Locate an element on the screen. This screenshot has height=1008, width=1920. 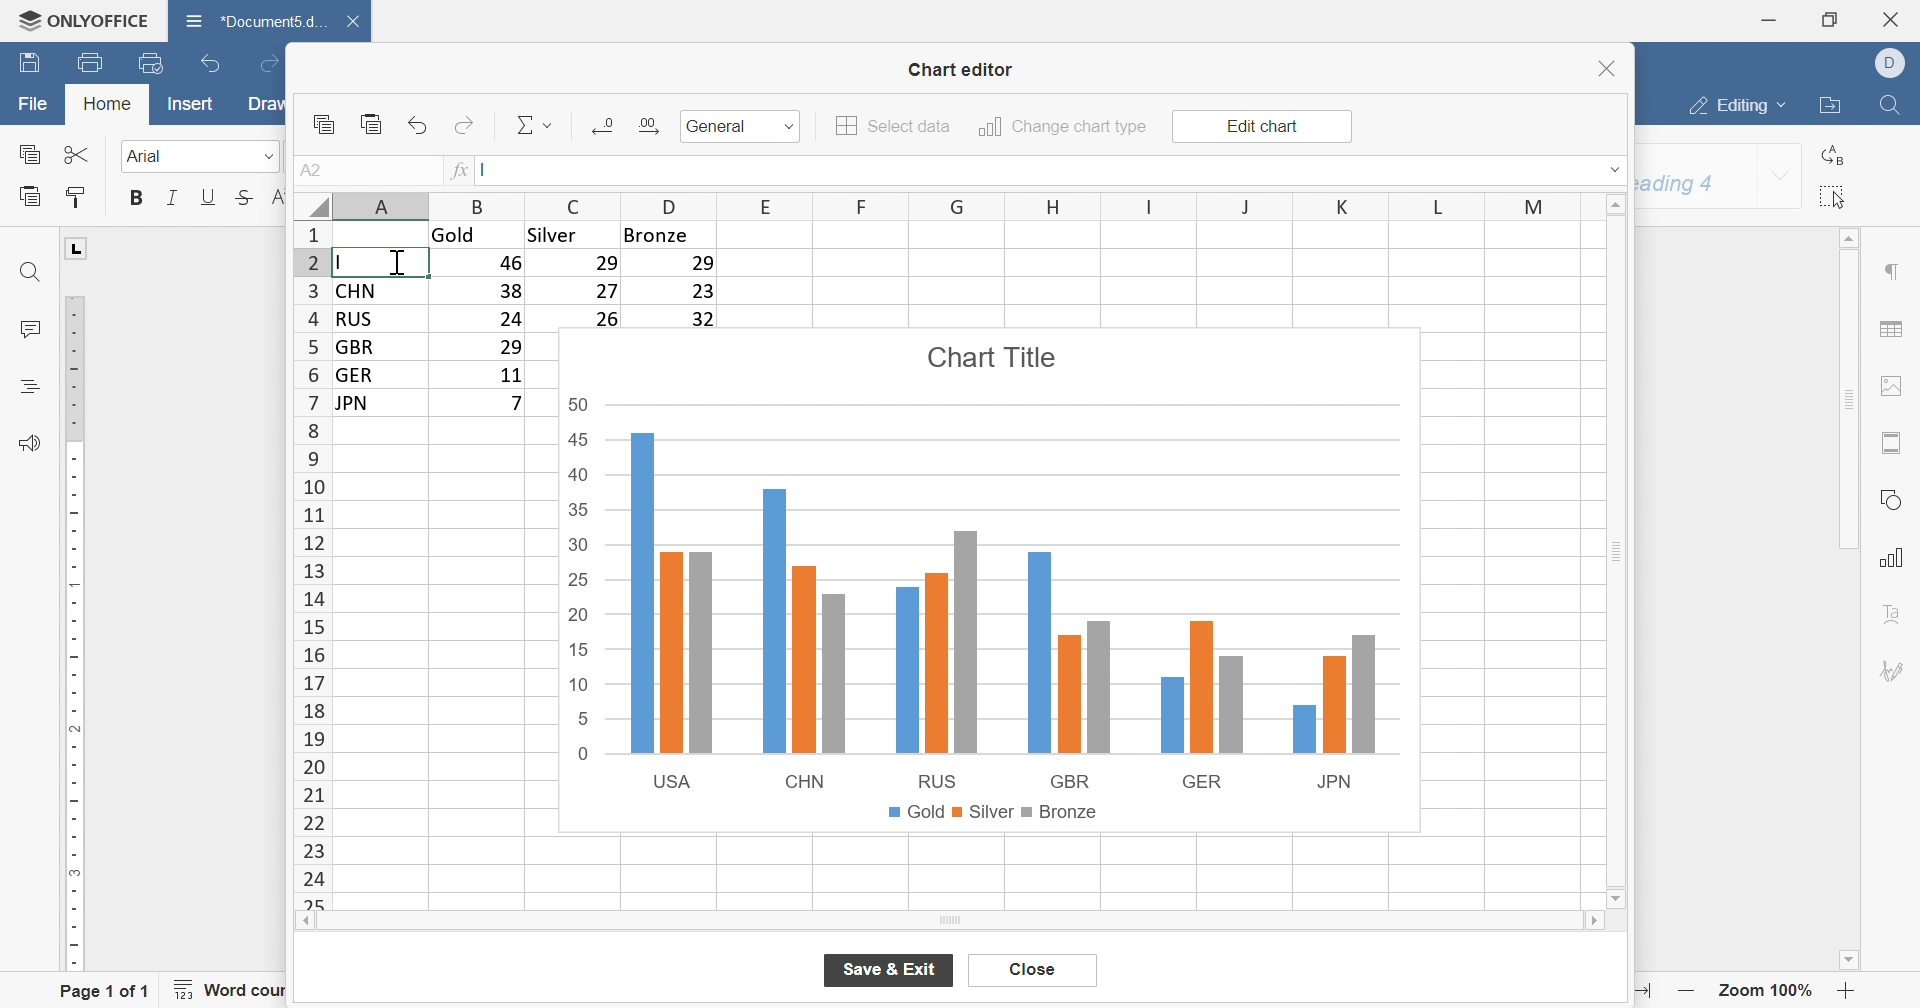
Table is located at coordinates (442, 350).